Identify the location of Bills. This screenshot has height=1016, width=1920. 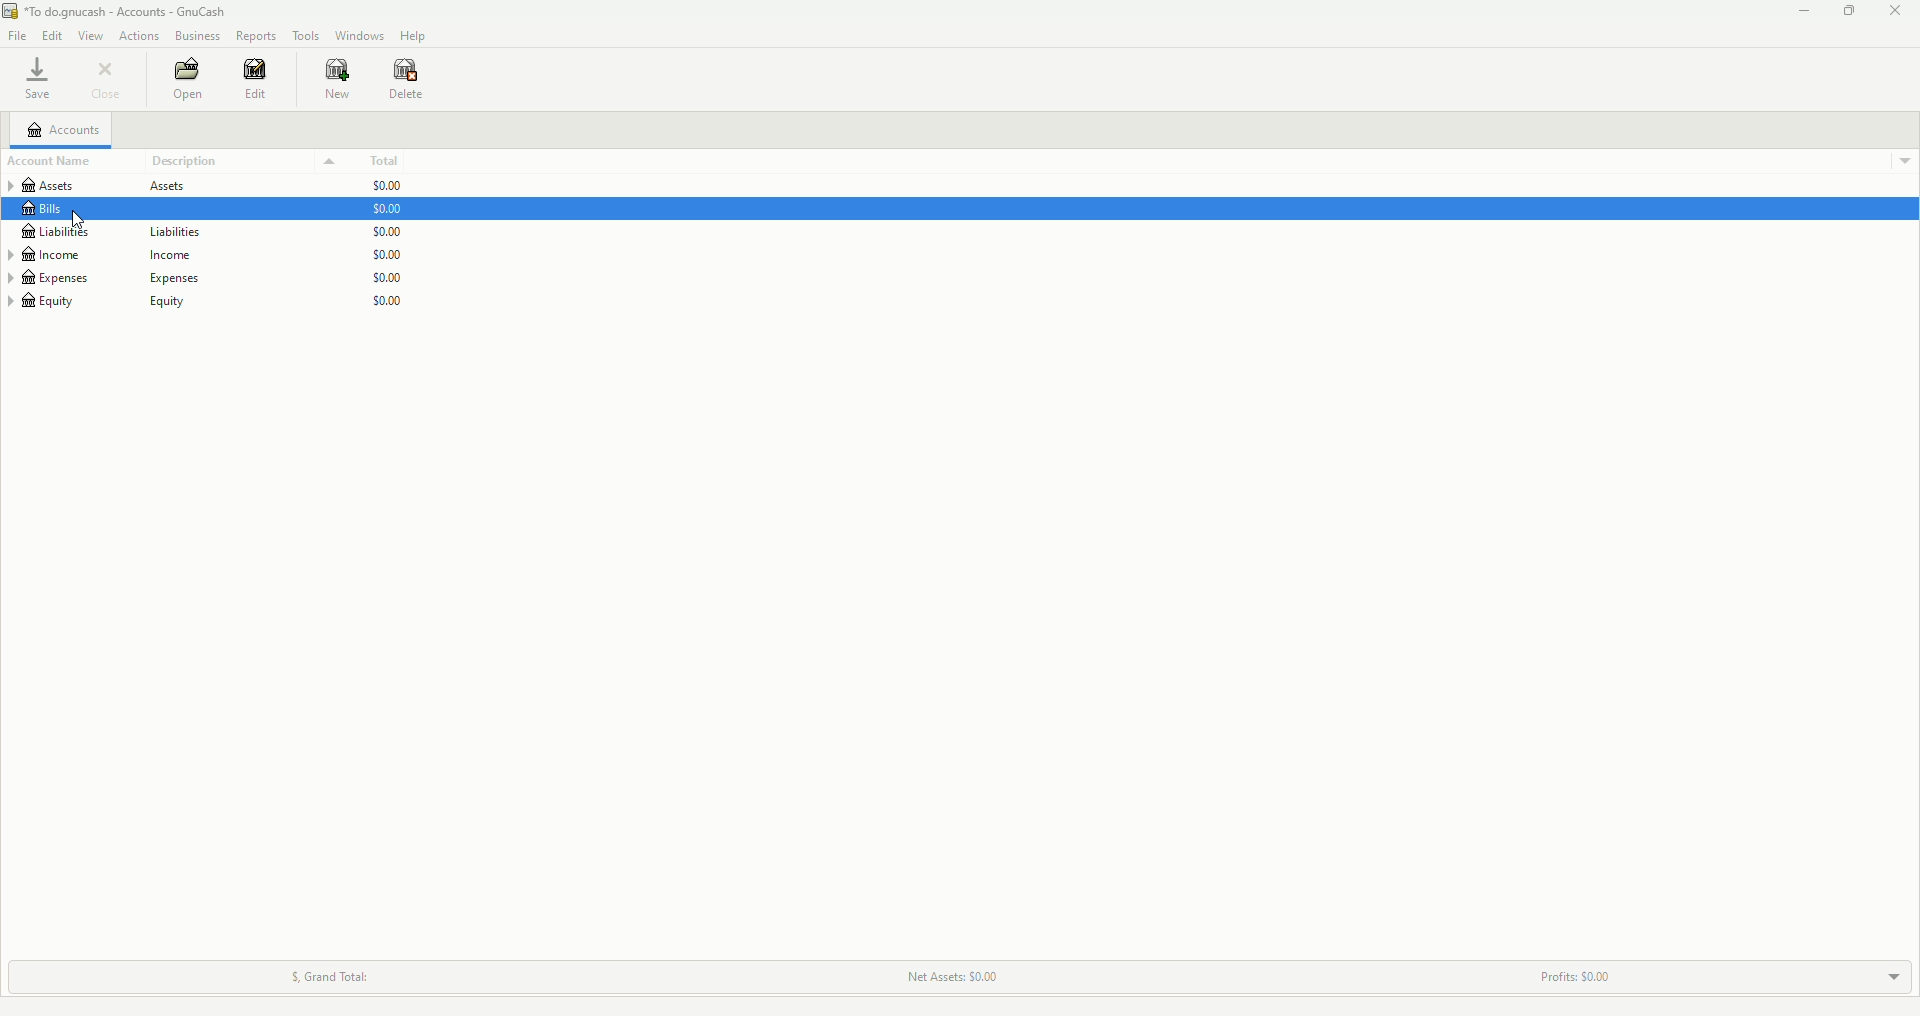
(47, 209).